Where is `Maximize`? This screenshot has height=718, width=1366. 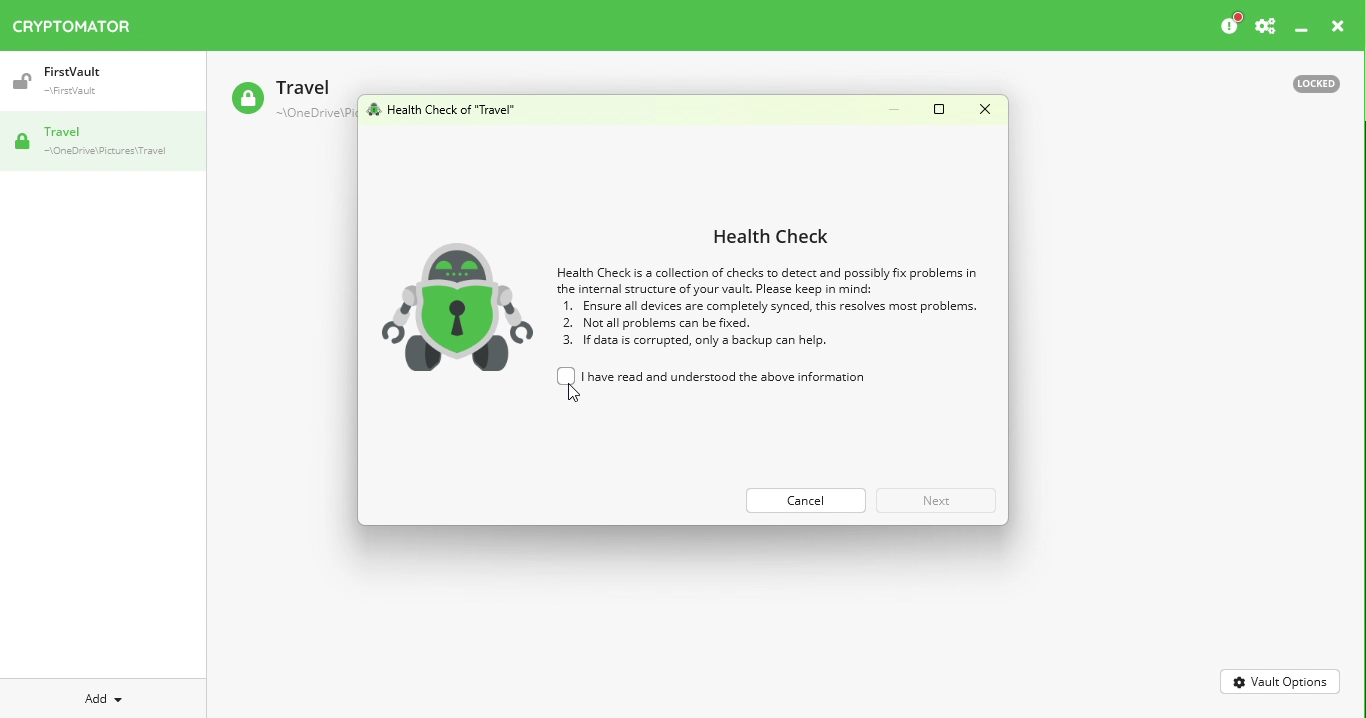
Maximize is located at coordinates (938, 110).